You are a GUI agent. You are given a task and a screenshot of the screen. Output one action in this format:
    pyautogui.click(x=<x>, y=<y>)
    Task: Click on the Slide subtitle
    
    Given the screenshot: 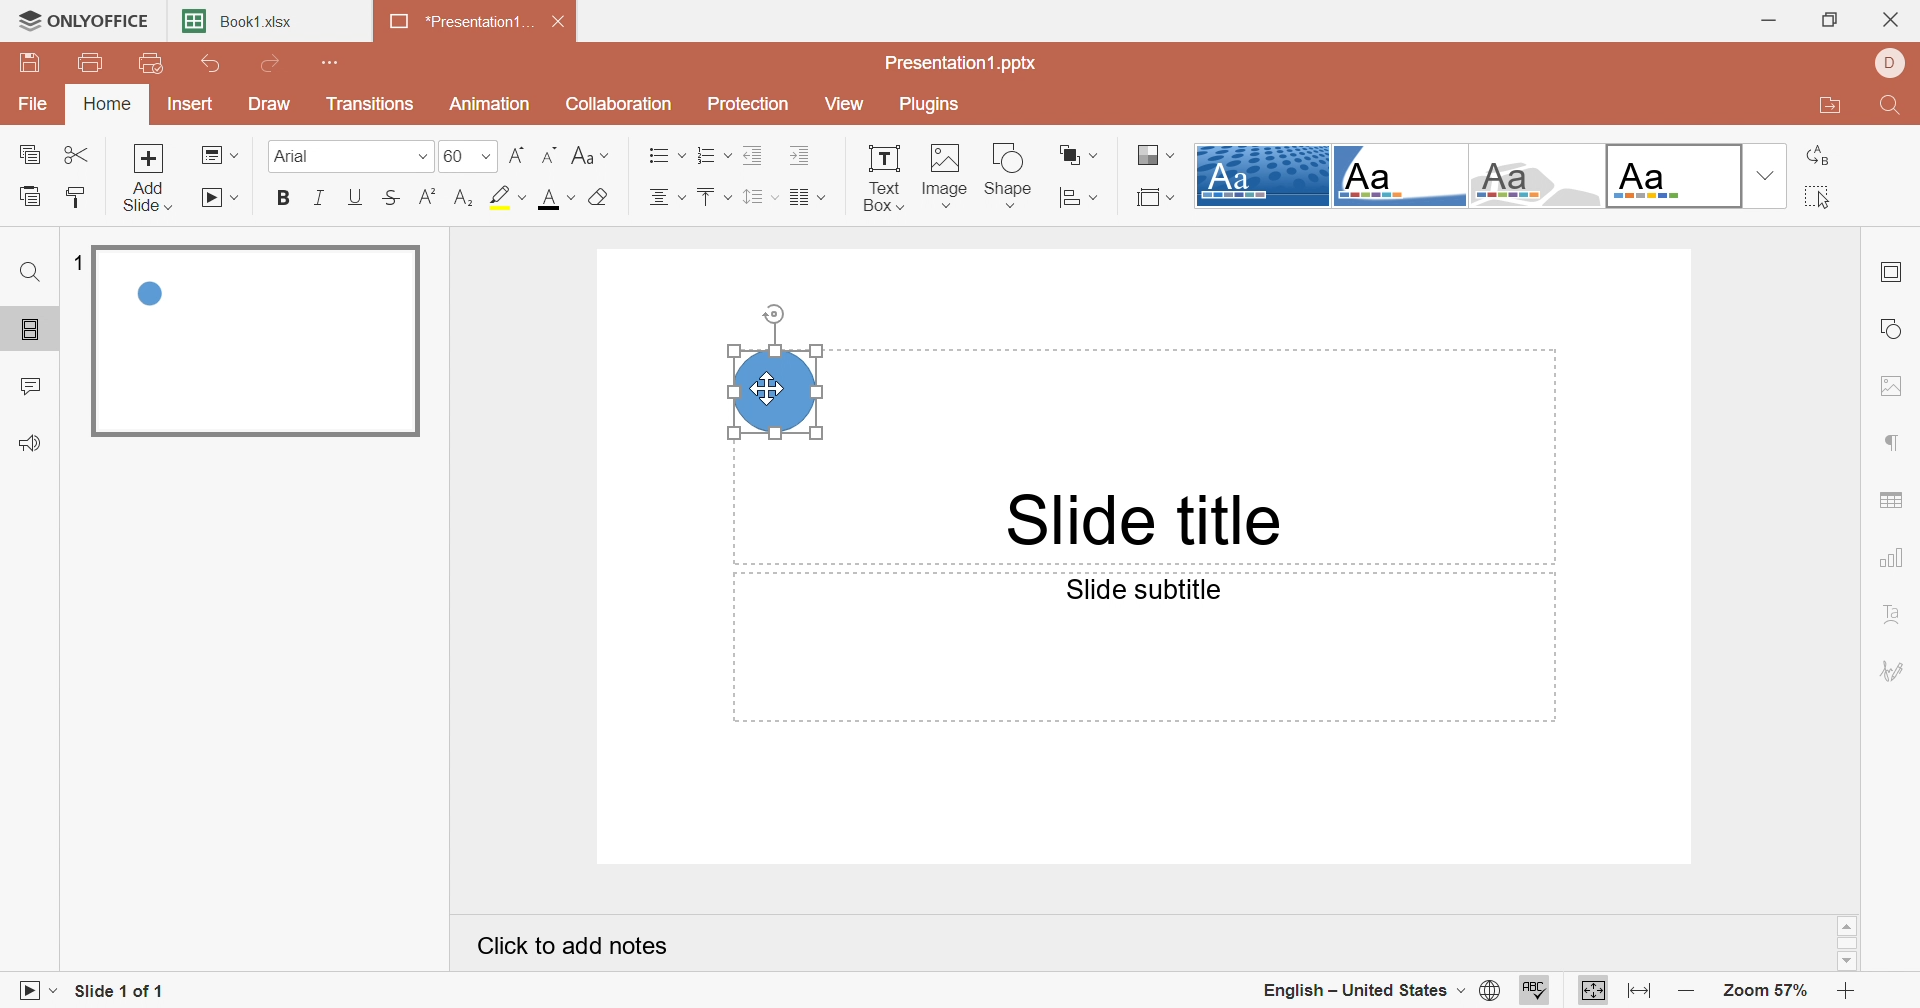 What is the action you would take?
    pyautogui.click(x=1147, y=589)
    